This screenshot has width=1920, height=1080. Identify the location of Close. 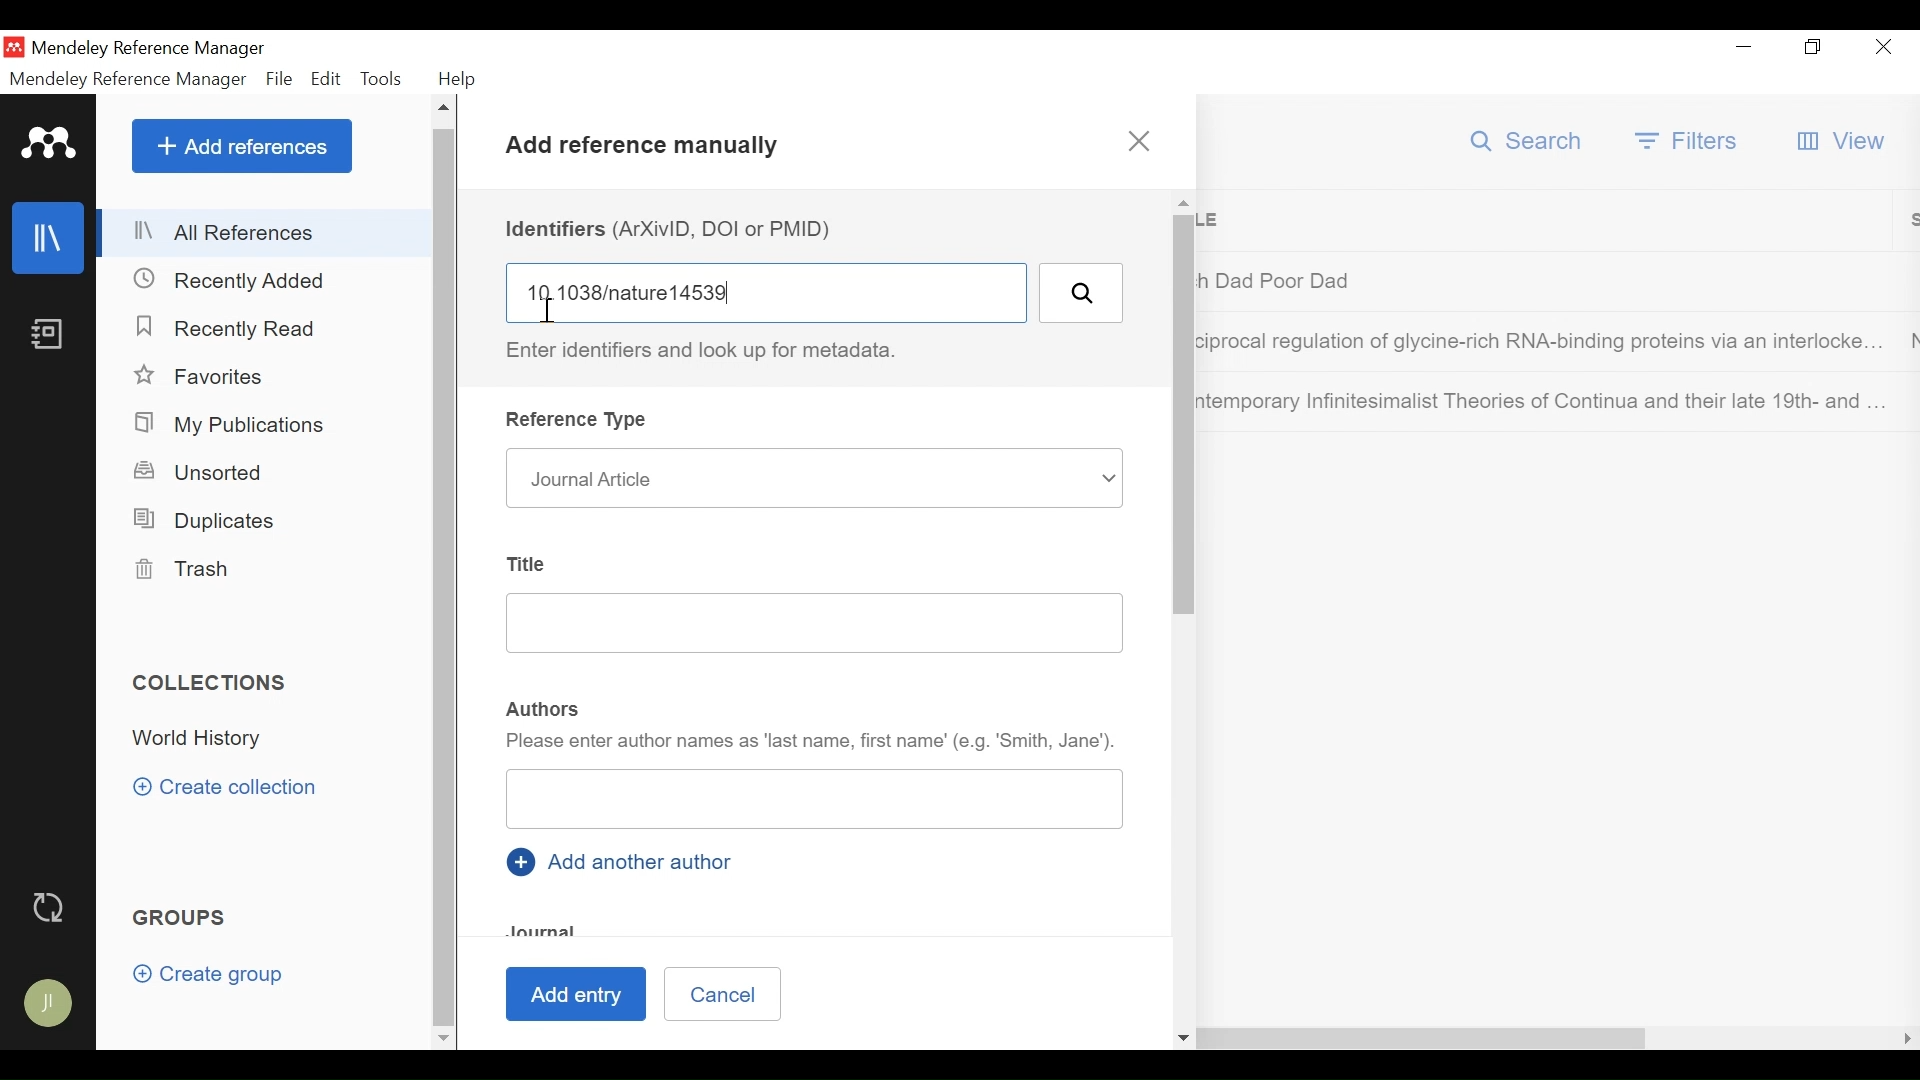
(1886, 48).